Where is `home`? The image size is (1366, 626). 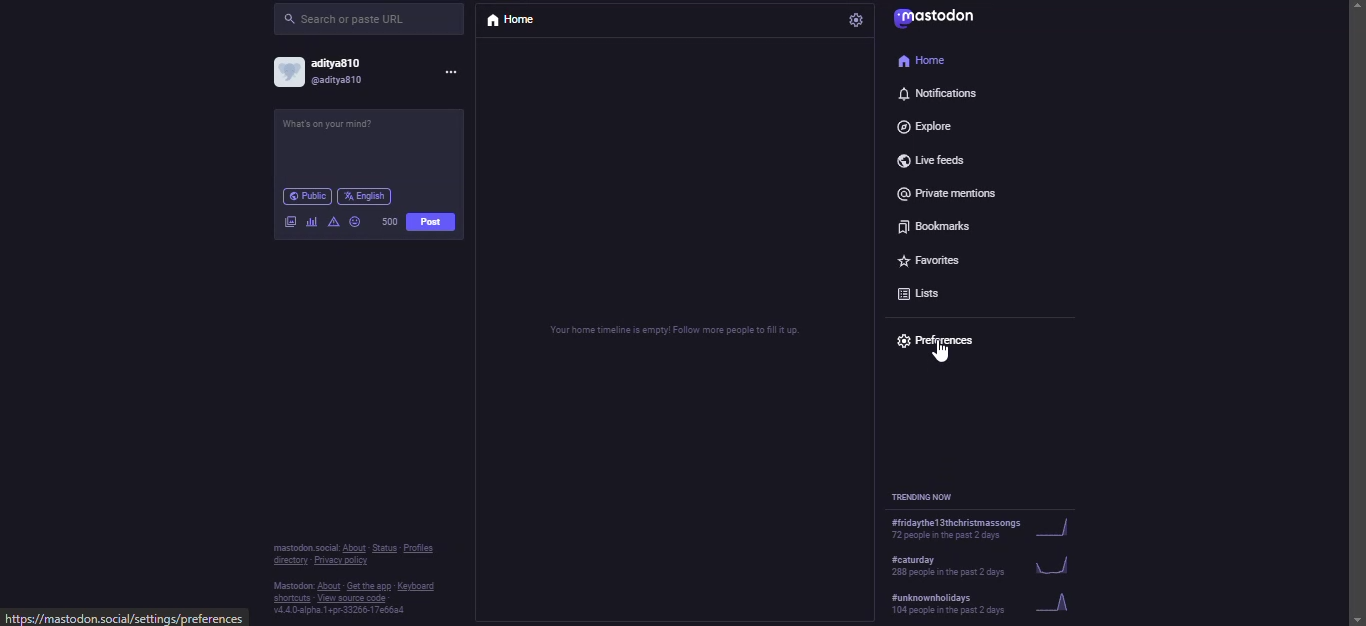 home is located at coordinates (926, 59).